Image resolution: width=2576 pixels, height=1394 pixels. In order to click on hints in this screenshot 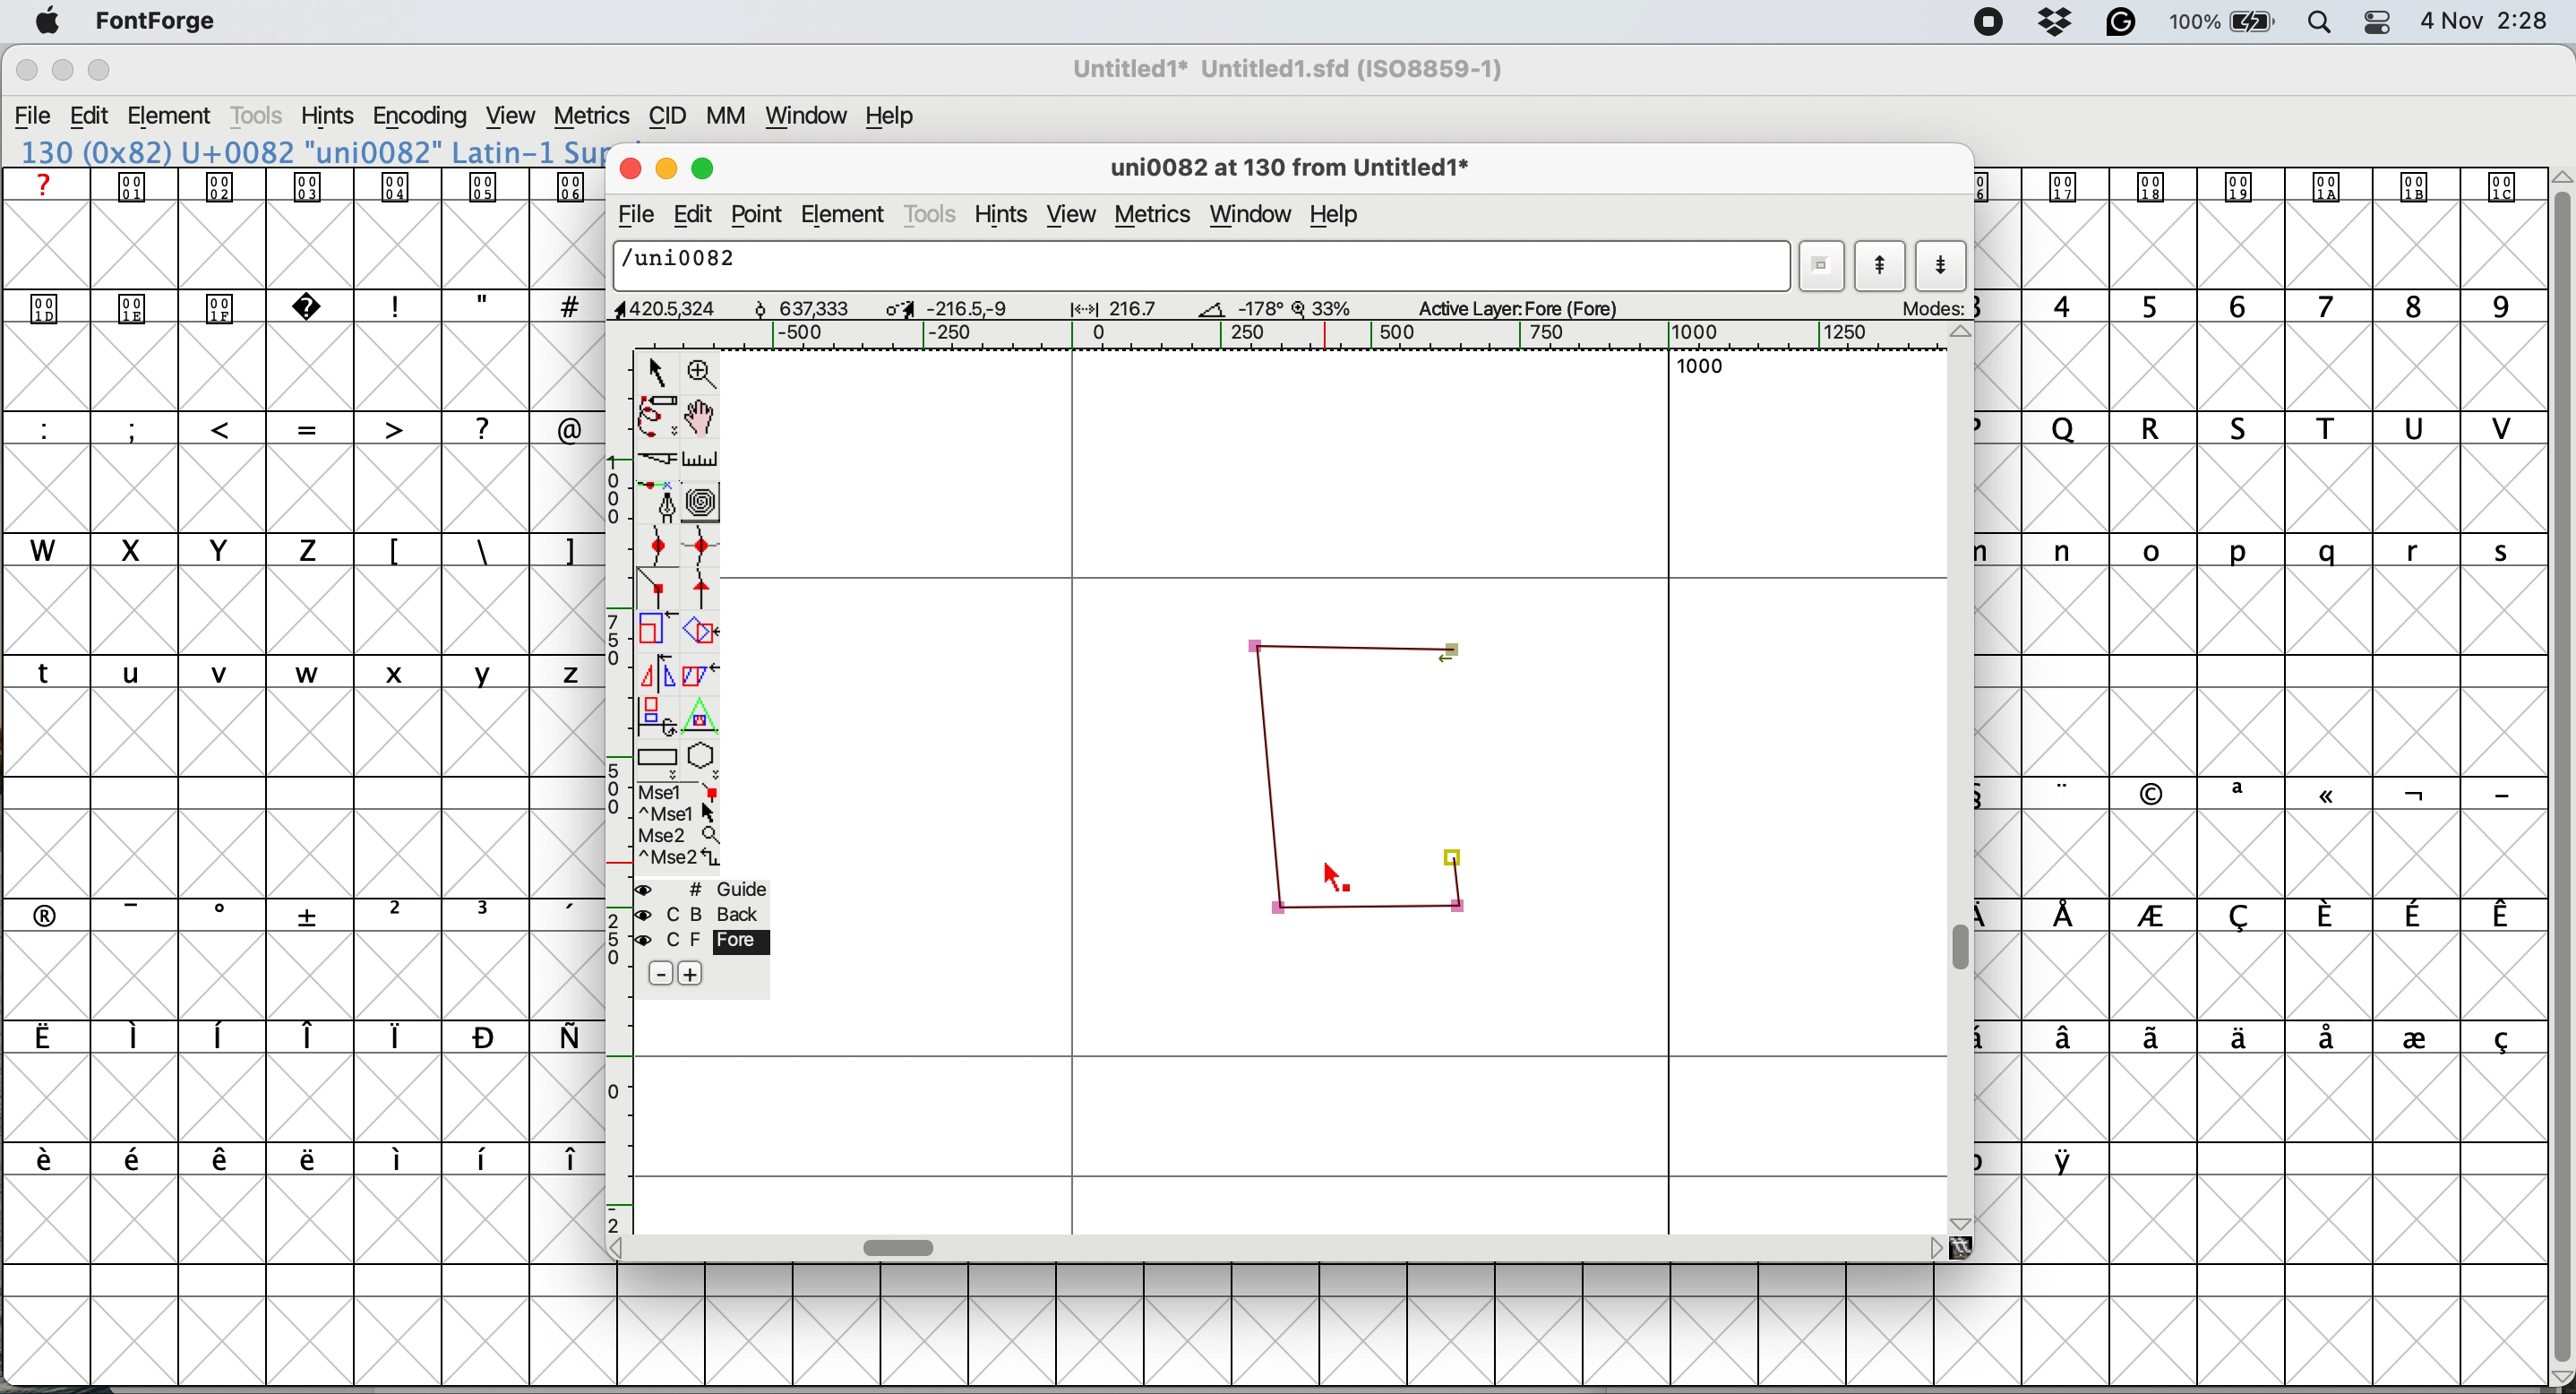, I will do `click(328, 115)`.